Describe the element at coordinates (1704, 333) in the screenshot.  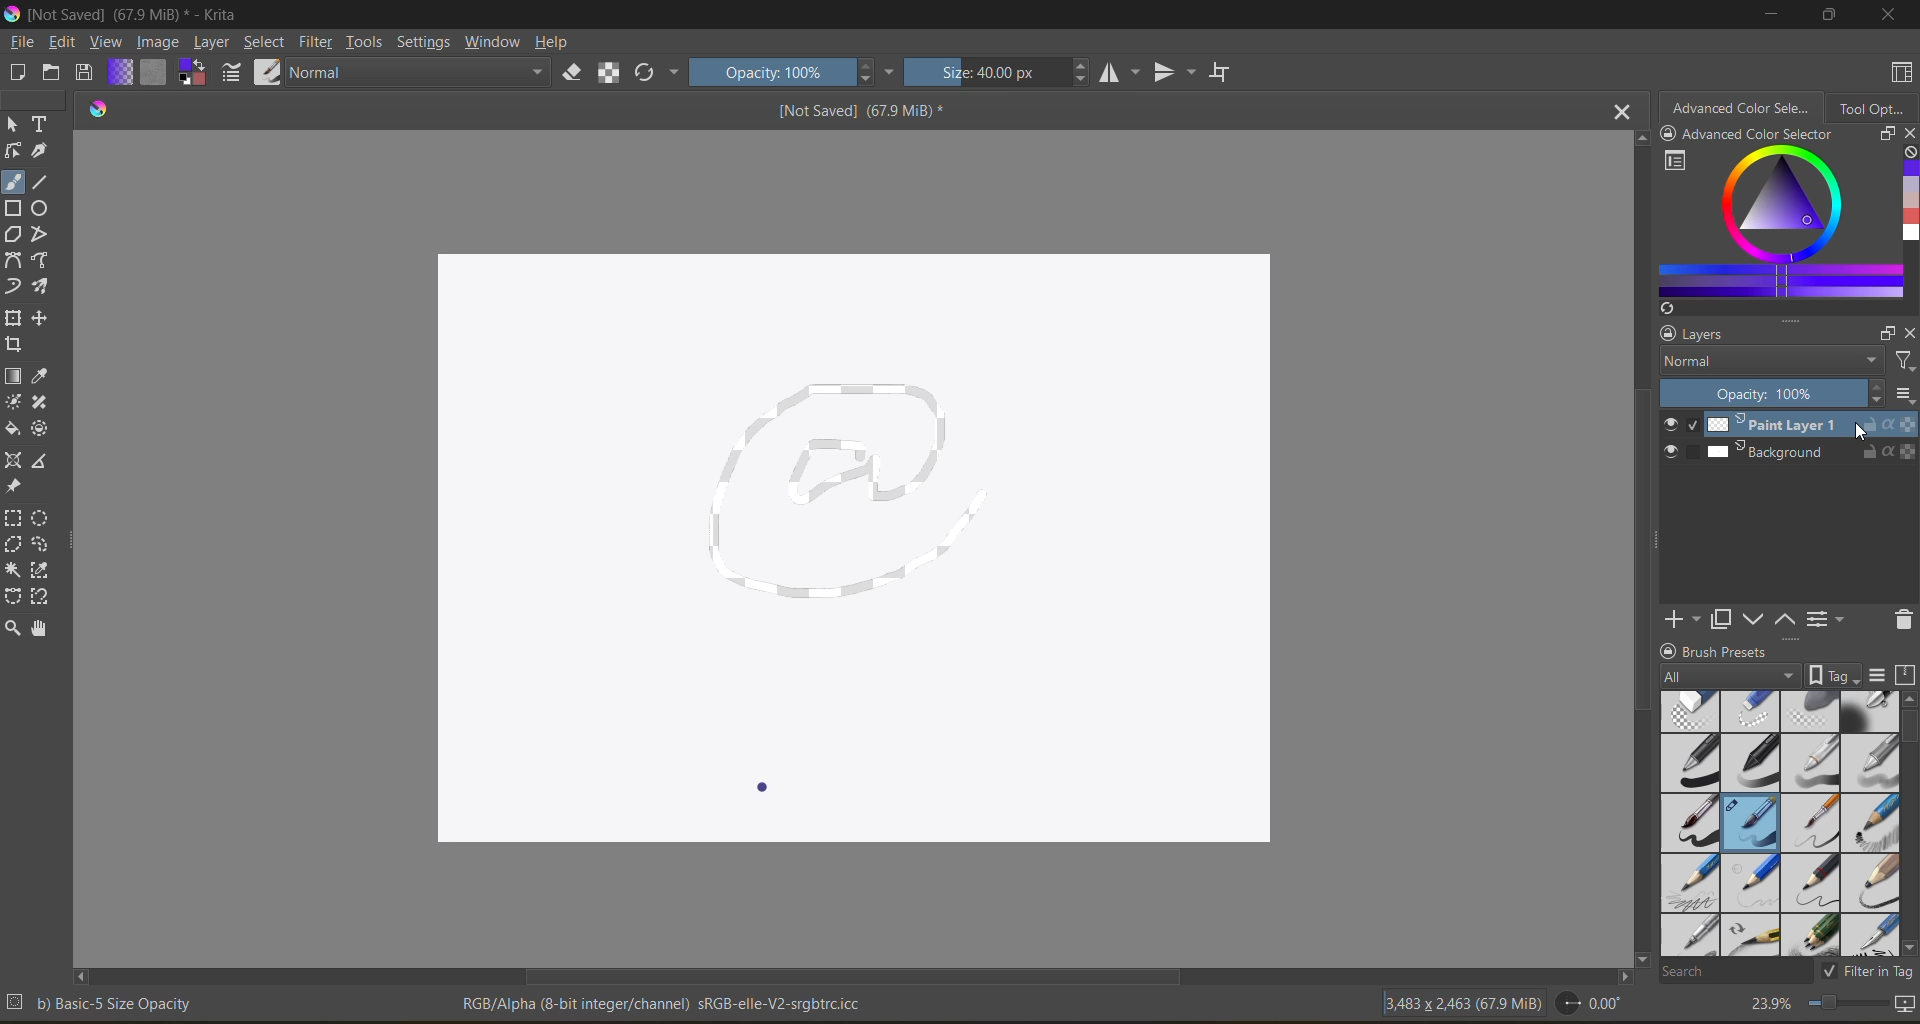
I see `layers` at that location.